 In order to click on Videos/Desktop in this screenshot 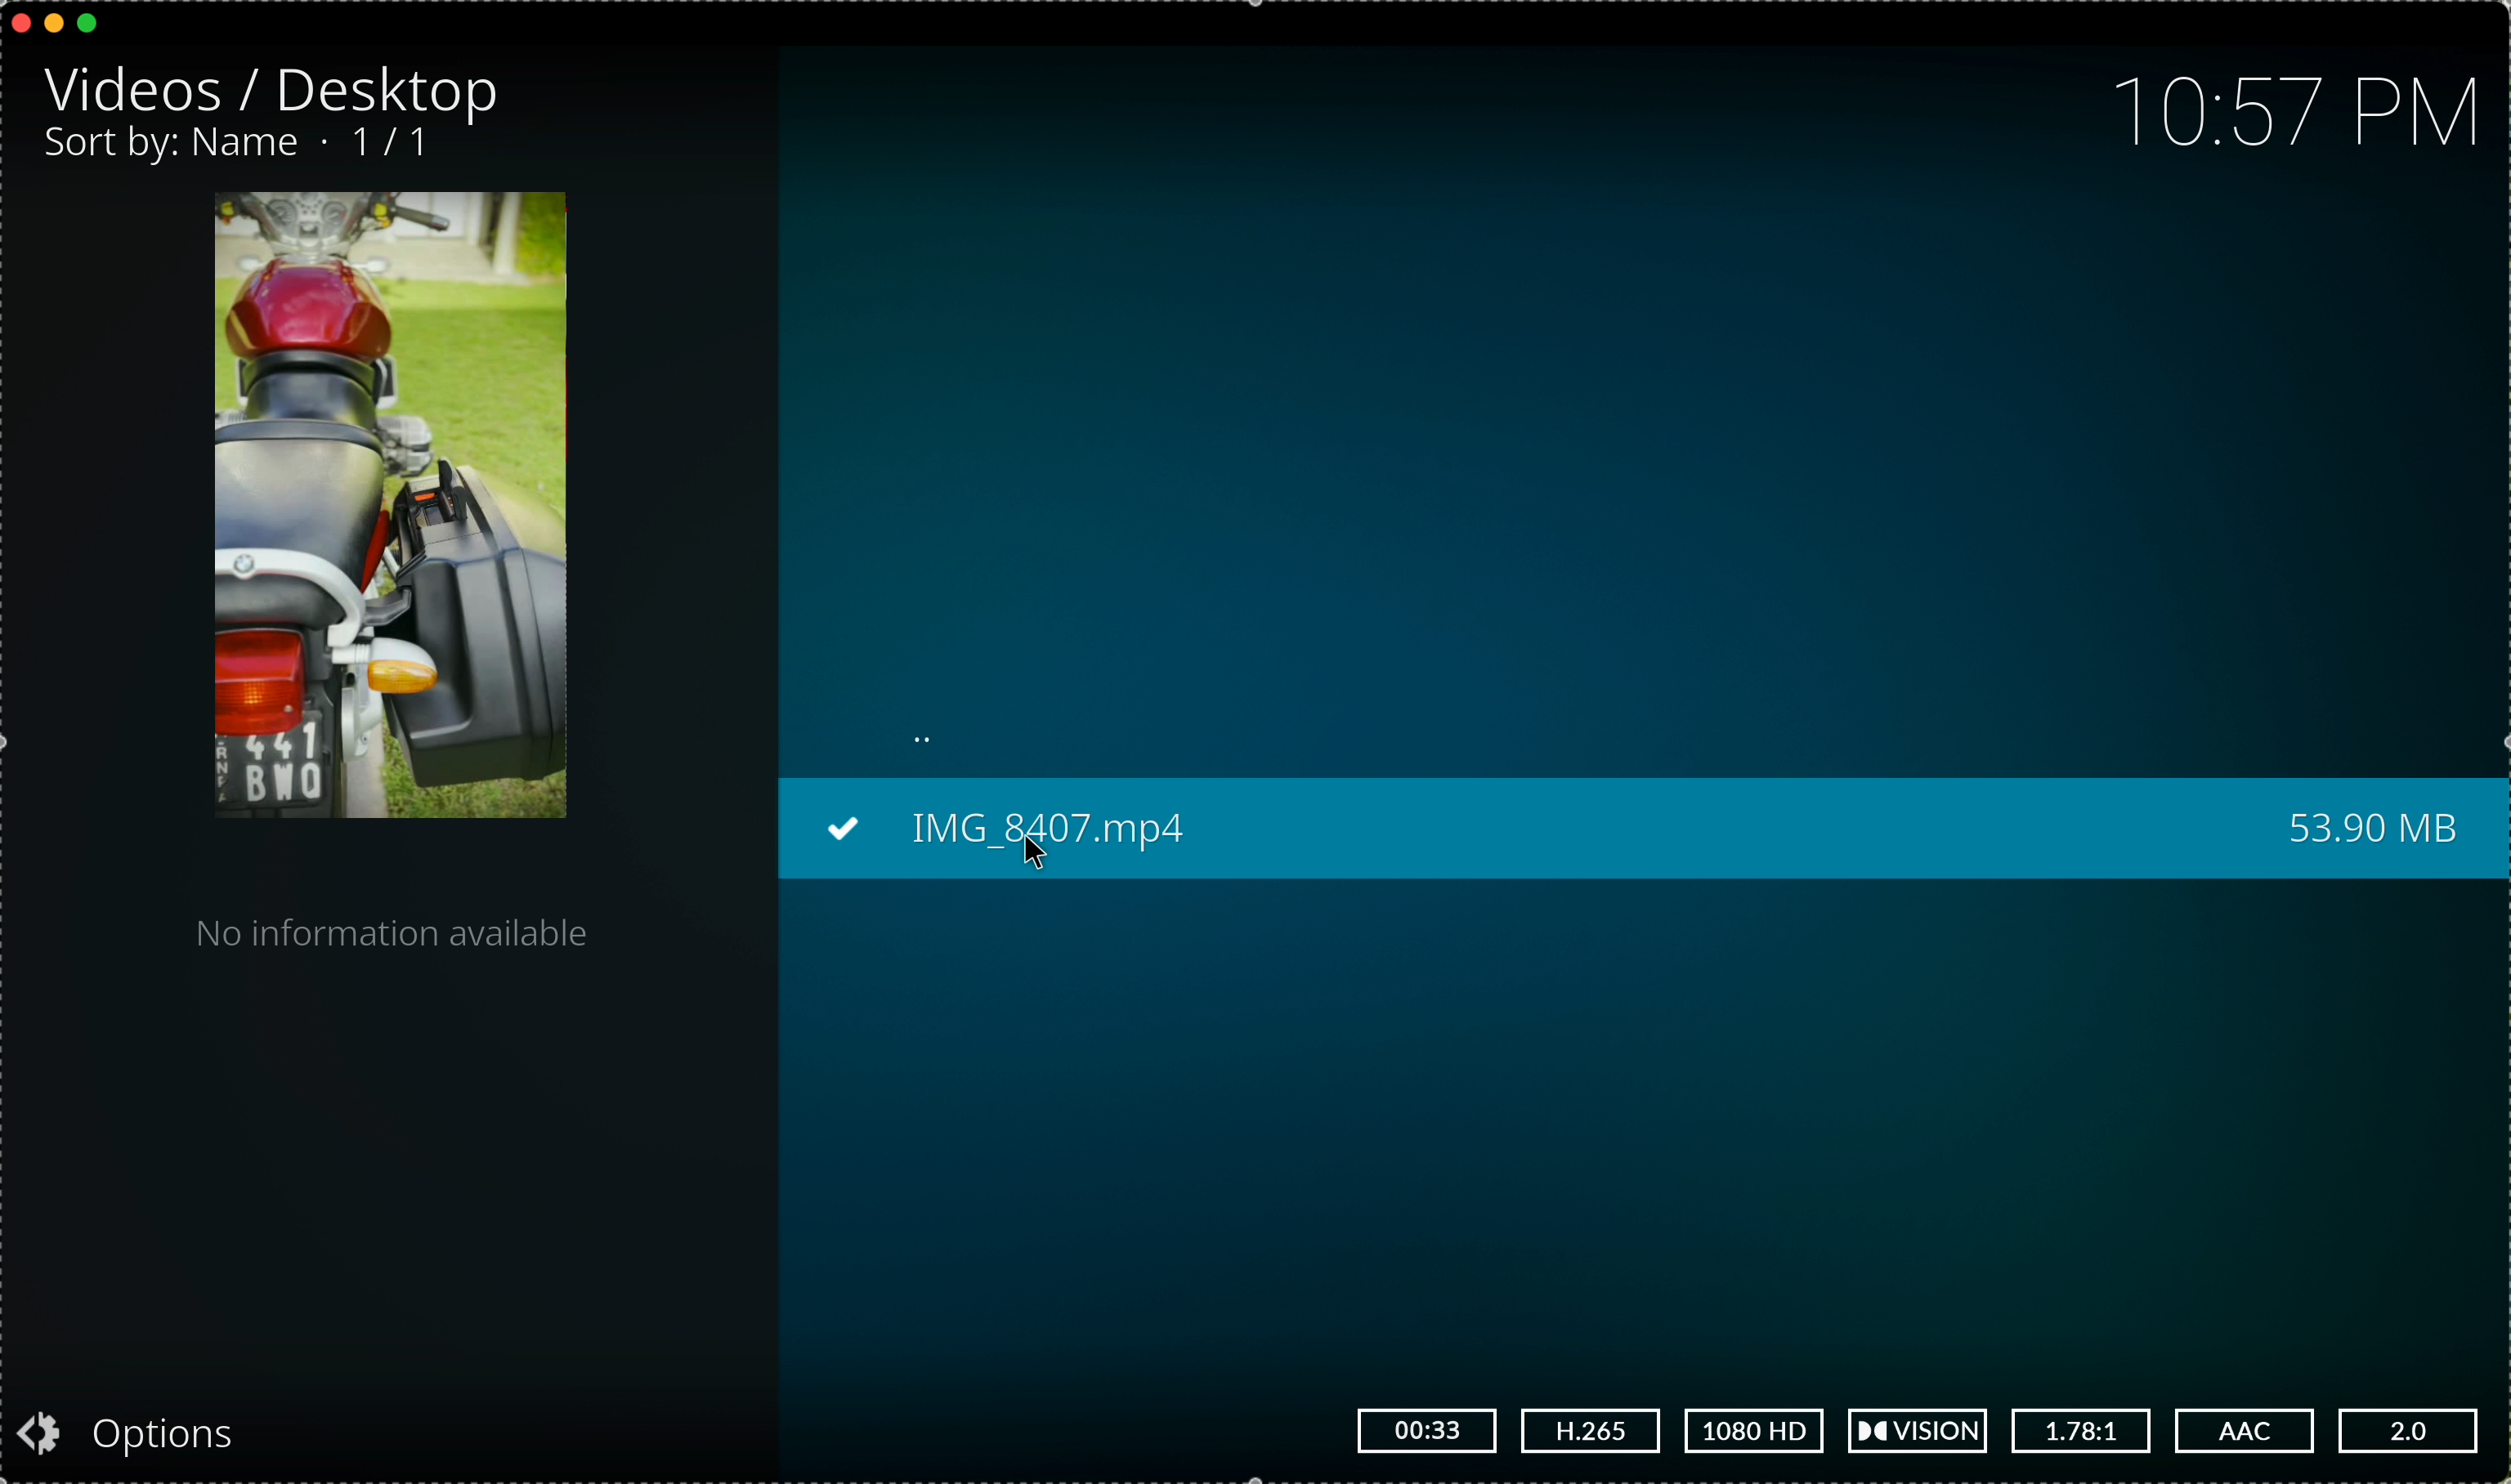, I will do `click(269, 90)`.